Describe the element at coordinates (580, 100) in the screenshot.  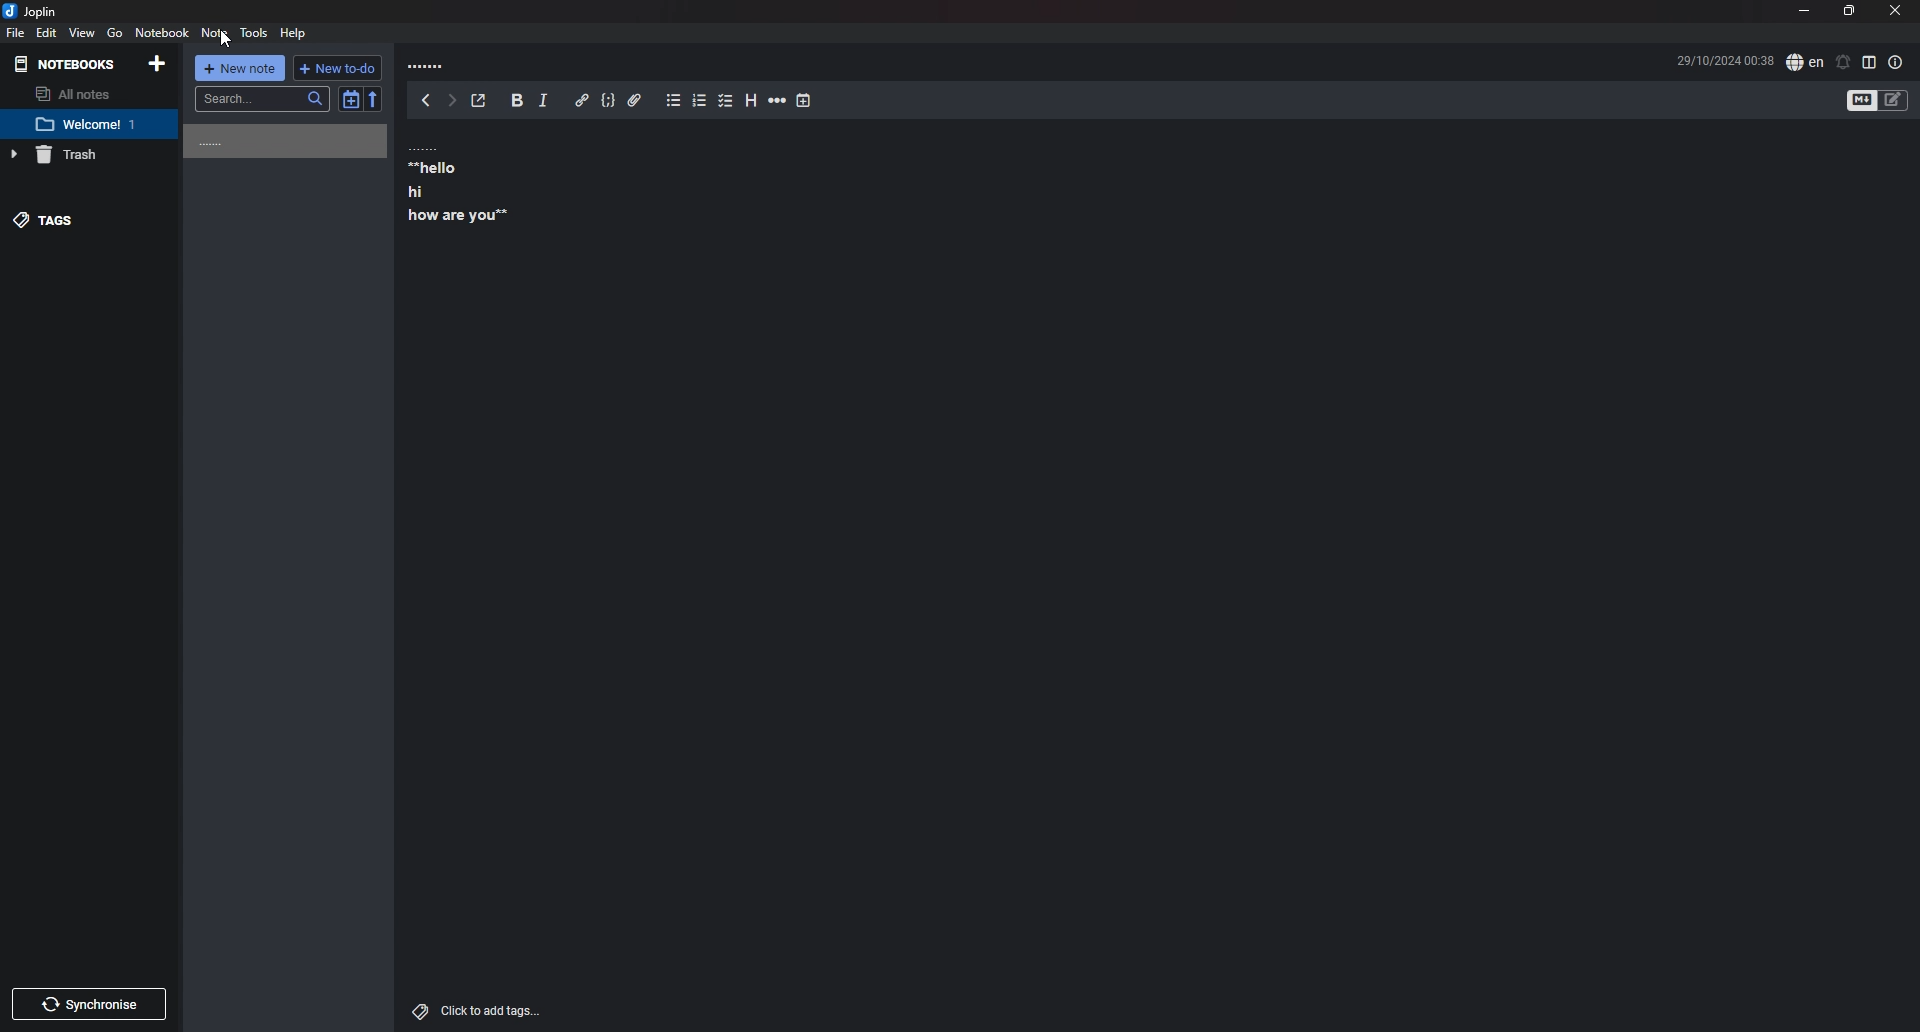
I see `Hyperlink` at that location.